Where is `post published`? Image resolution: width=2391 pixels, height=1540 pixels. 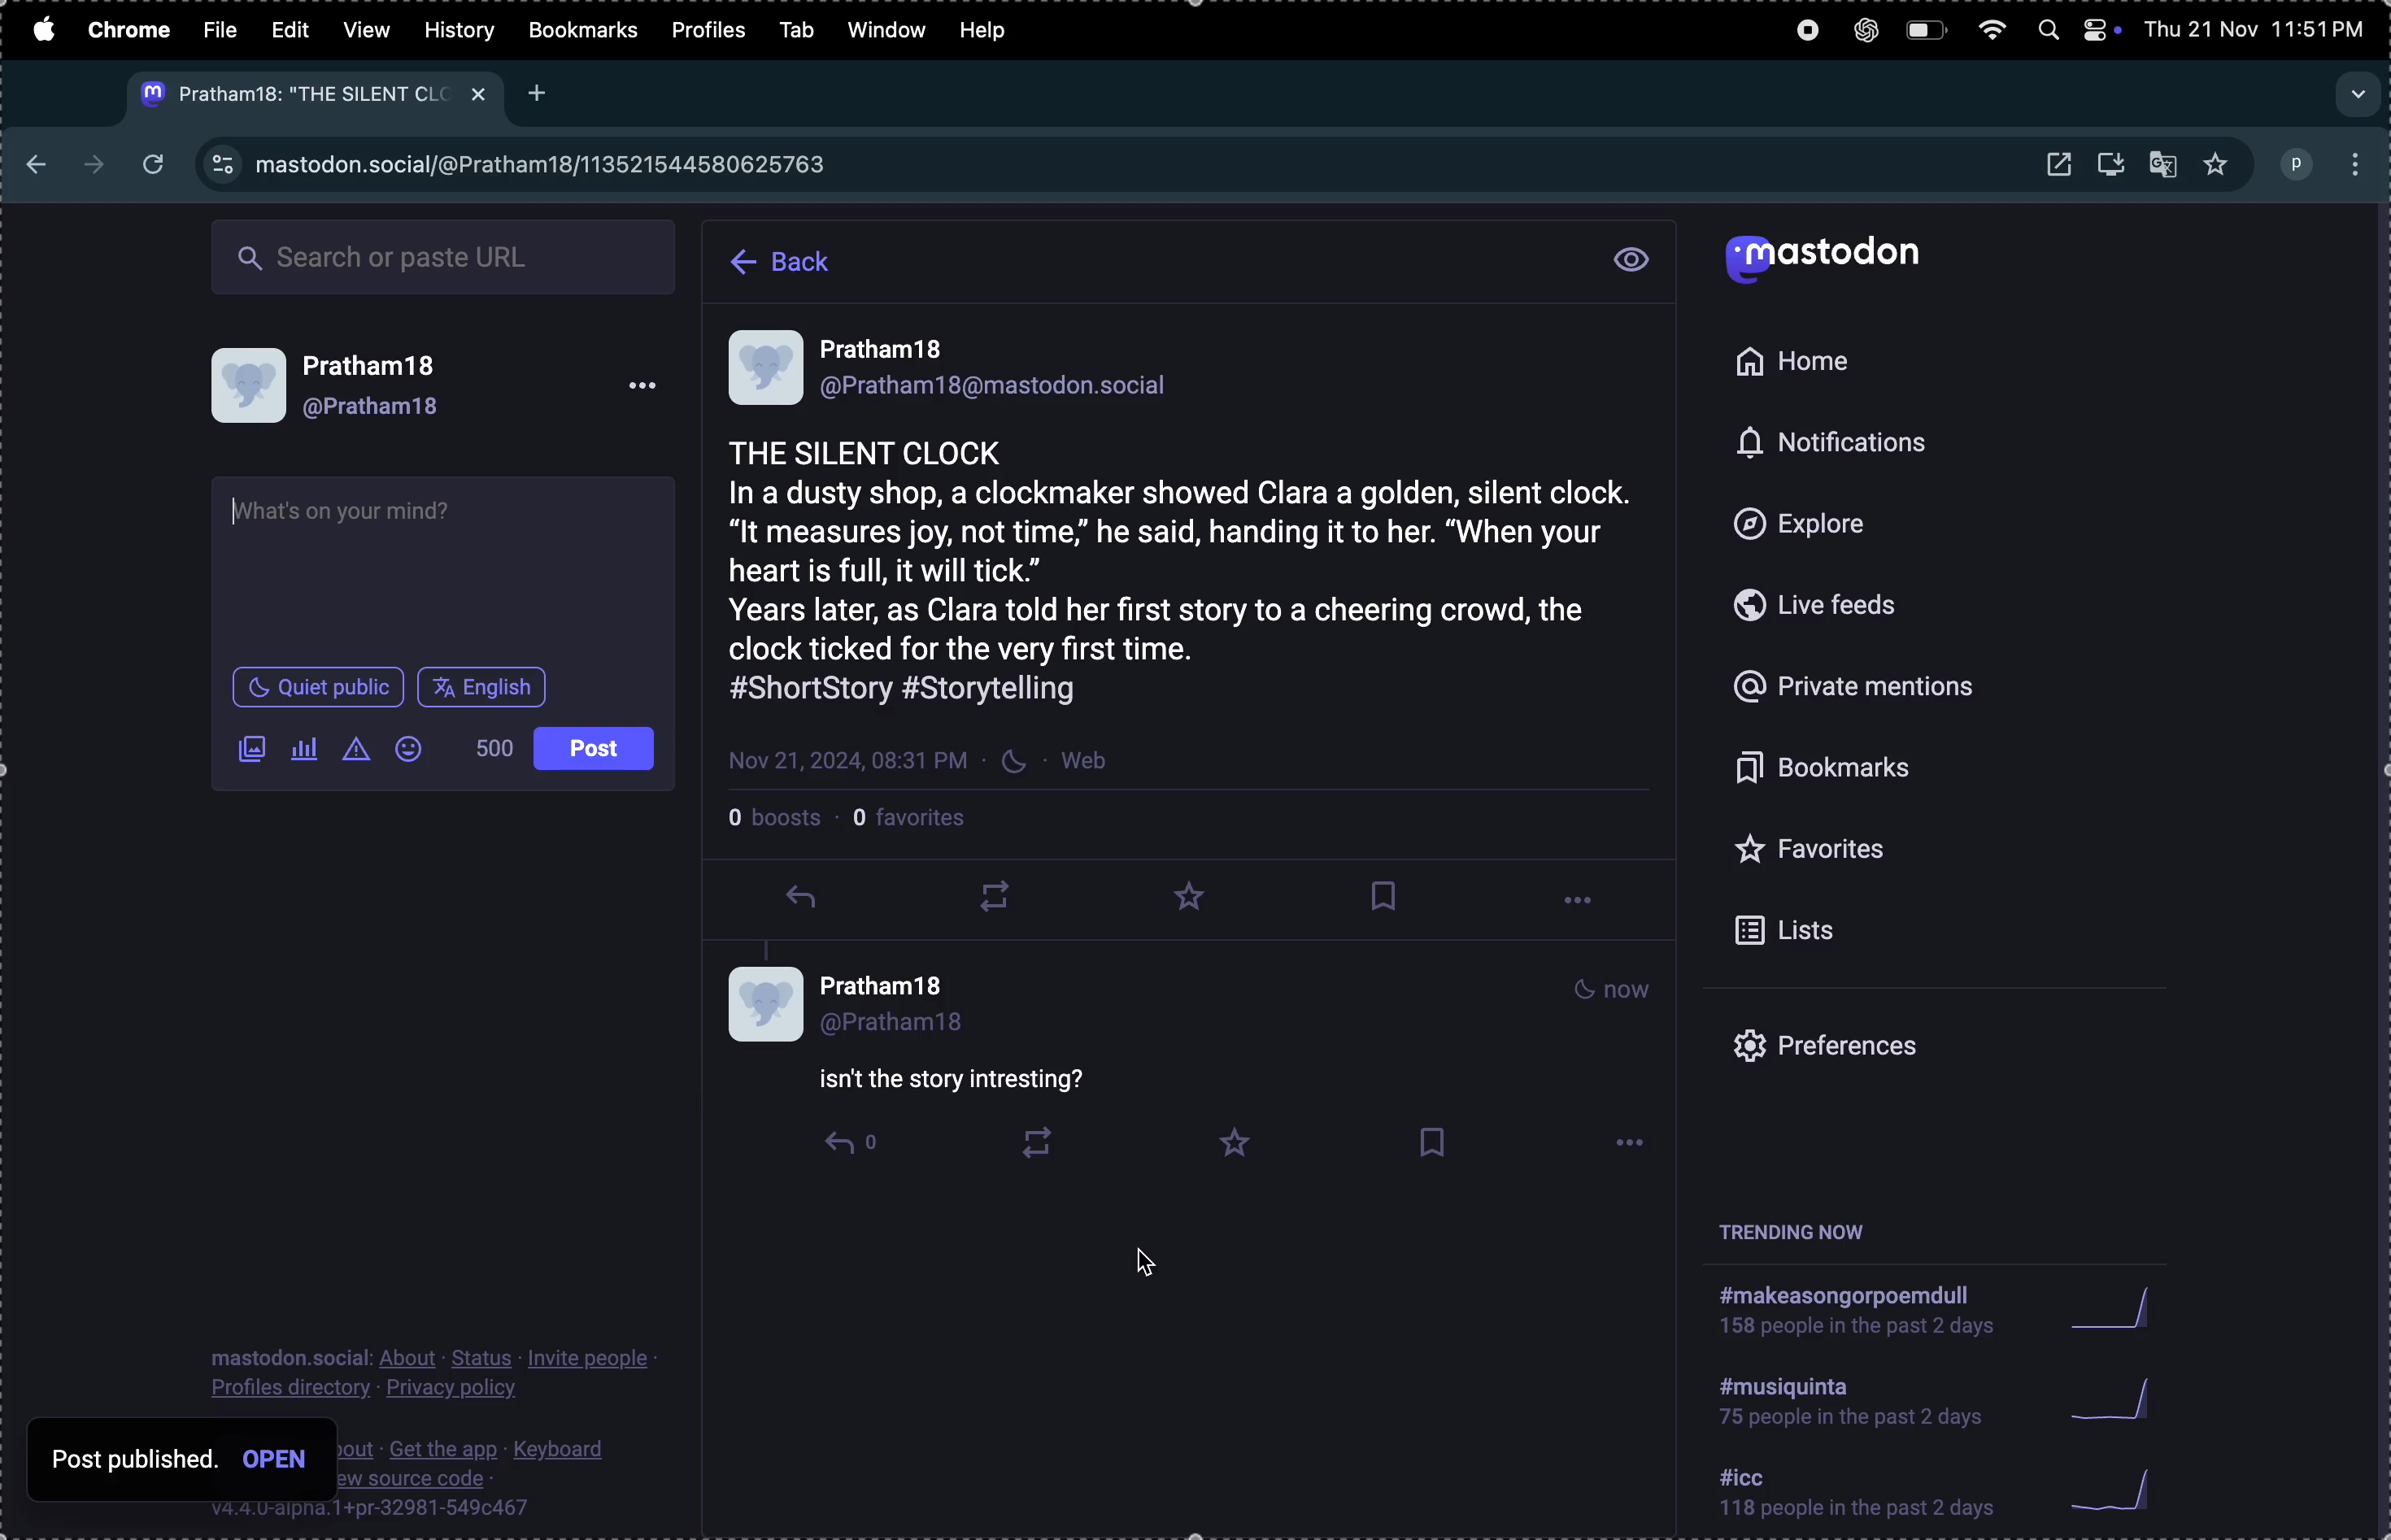
post published is located at coordinates (136, 1458).